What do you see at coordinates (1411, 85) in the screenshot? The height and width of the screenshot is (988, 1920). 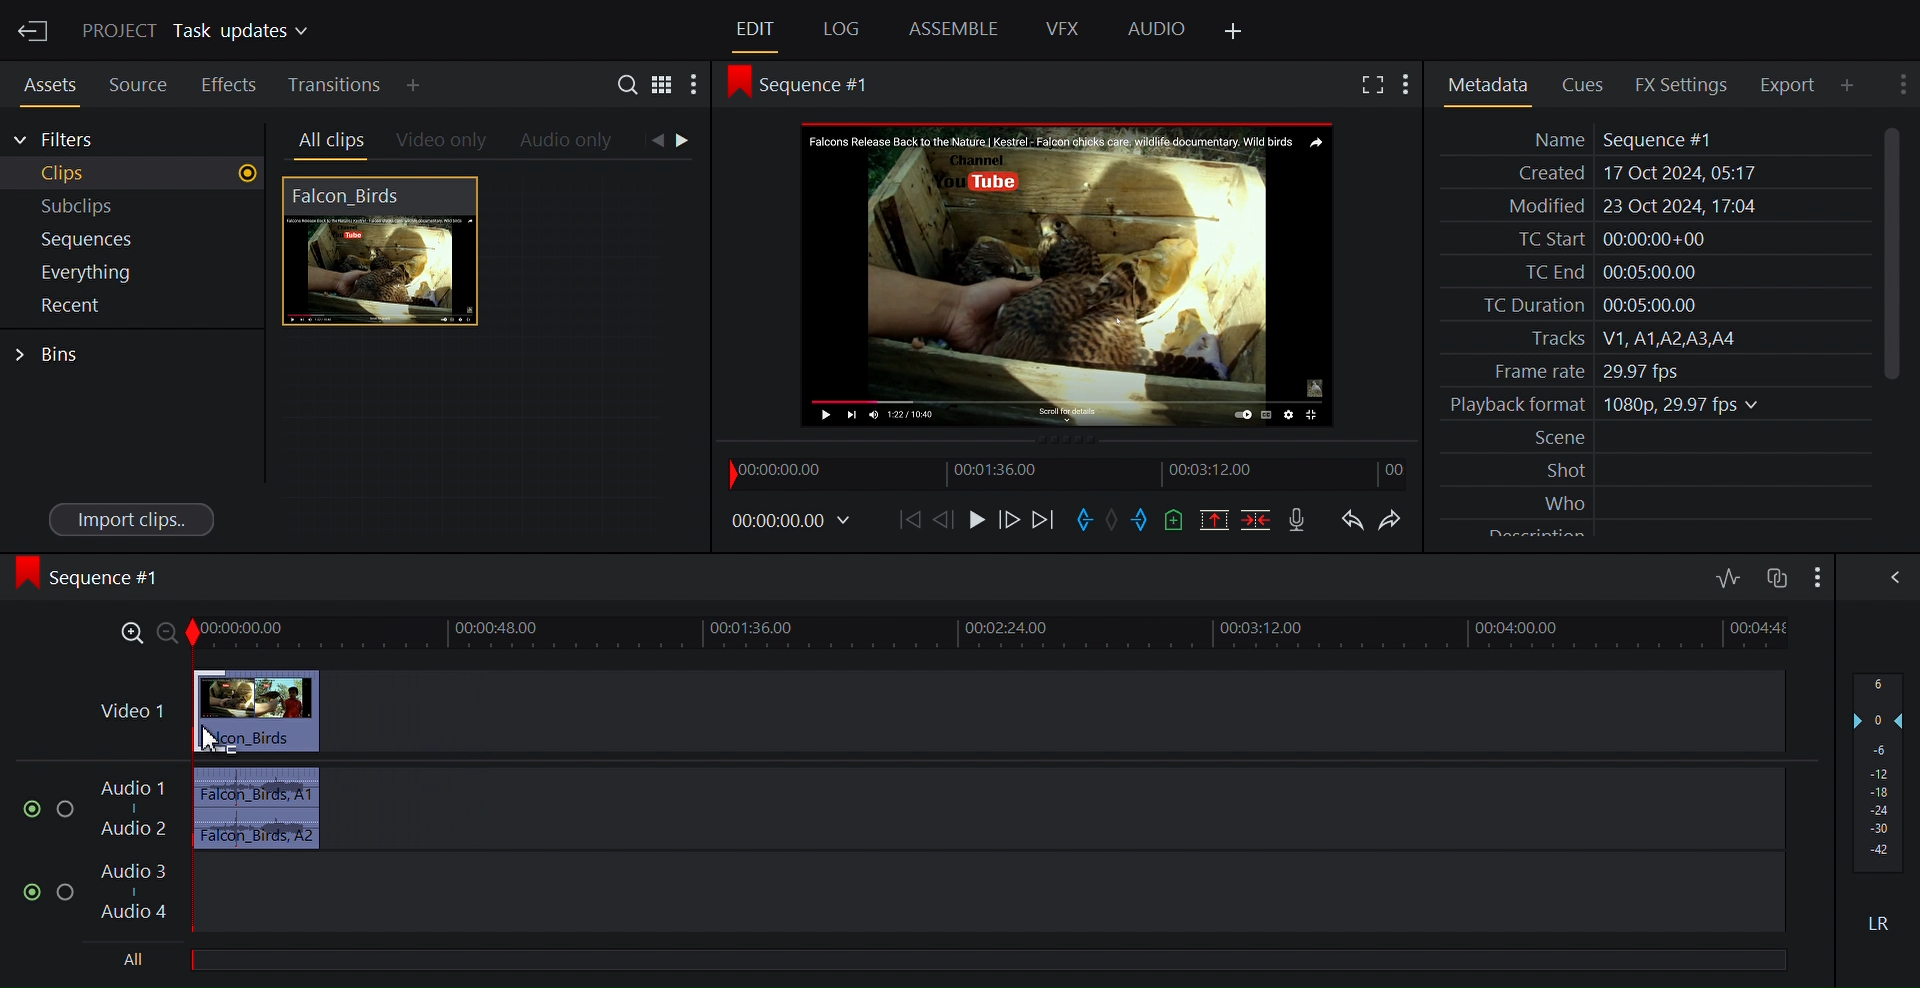 I see `Show settings menu` at bounding box center [1411, 85].